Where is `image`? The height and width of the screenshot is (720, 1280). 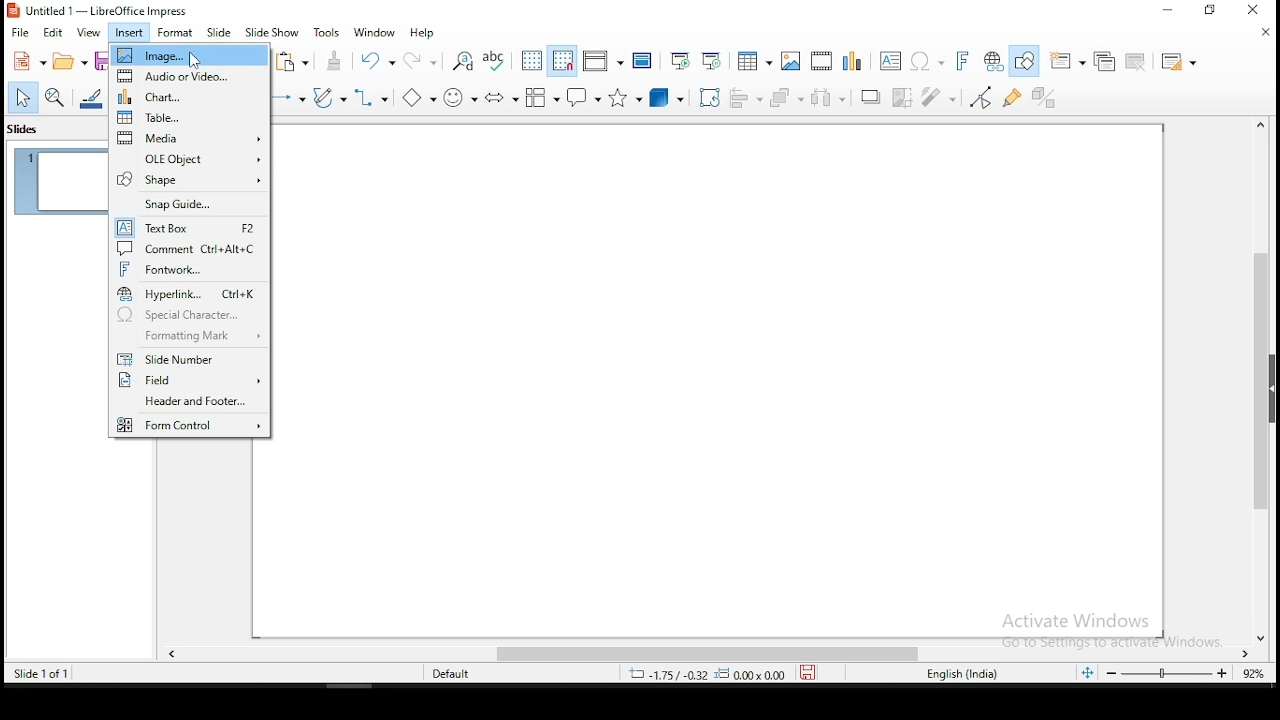
image is located at coordinates (190, 56).